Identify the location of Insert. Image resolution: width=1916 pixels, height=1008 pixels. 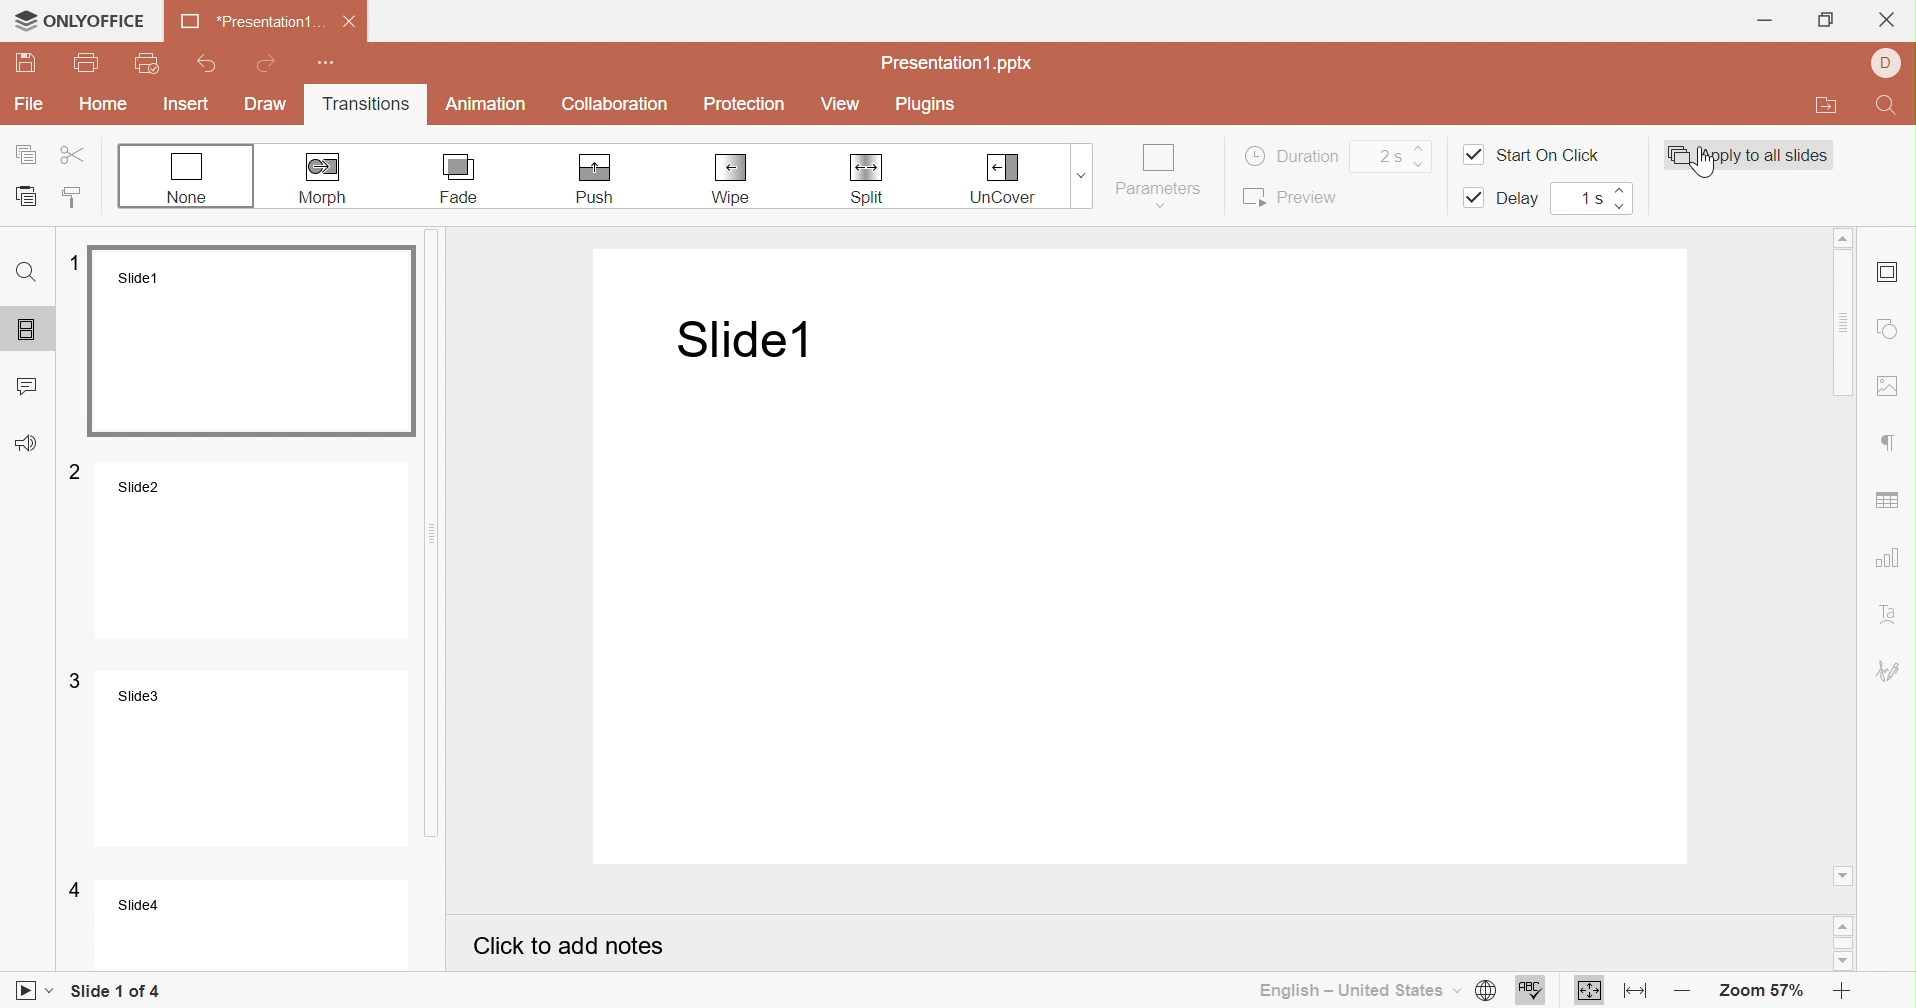
(187, 105).